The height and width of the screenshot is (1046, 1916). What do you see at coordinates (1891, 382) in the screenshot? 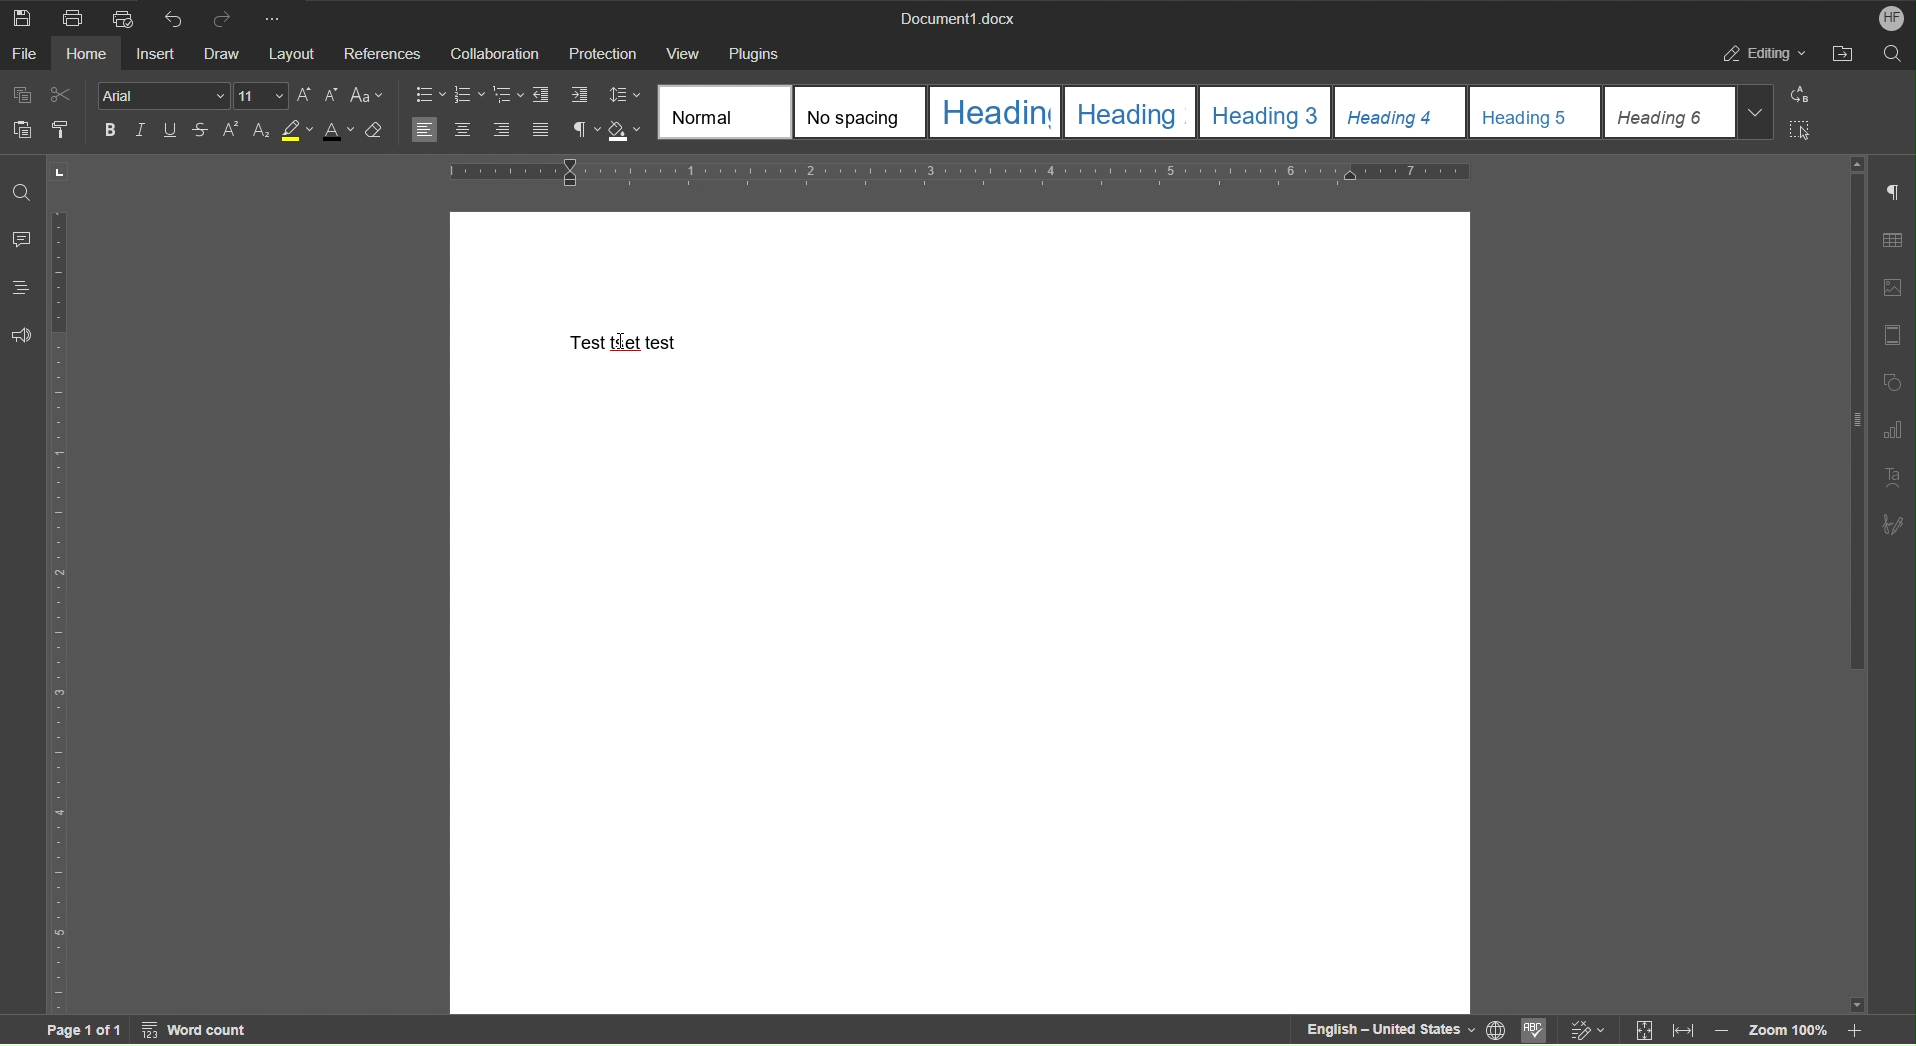
I see `Shape Settings` at bounding box center [1891, 382].